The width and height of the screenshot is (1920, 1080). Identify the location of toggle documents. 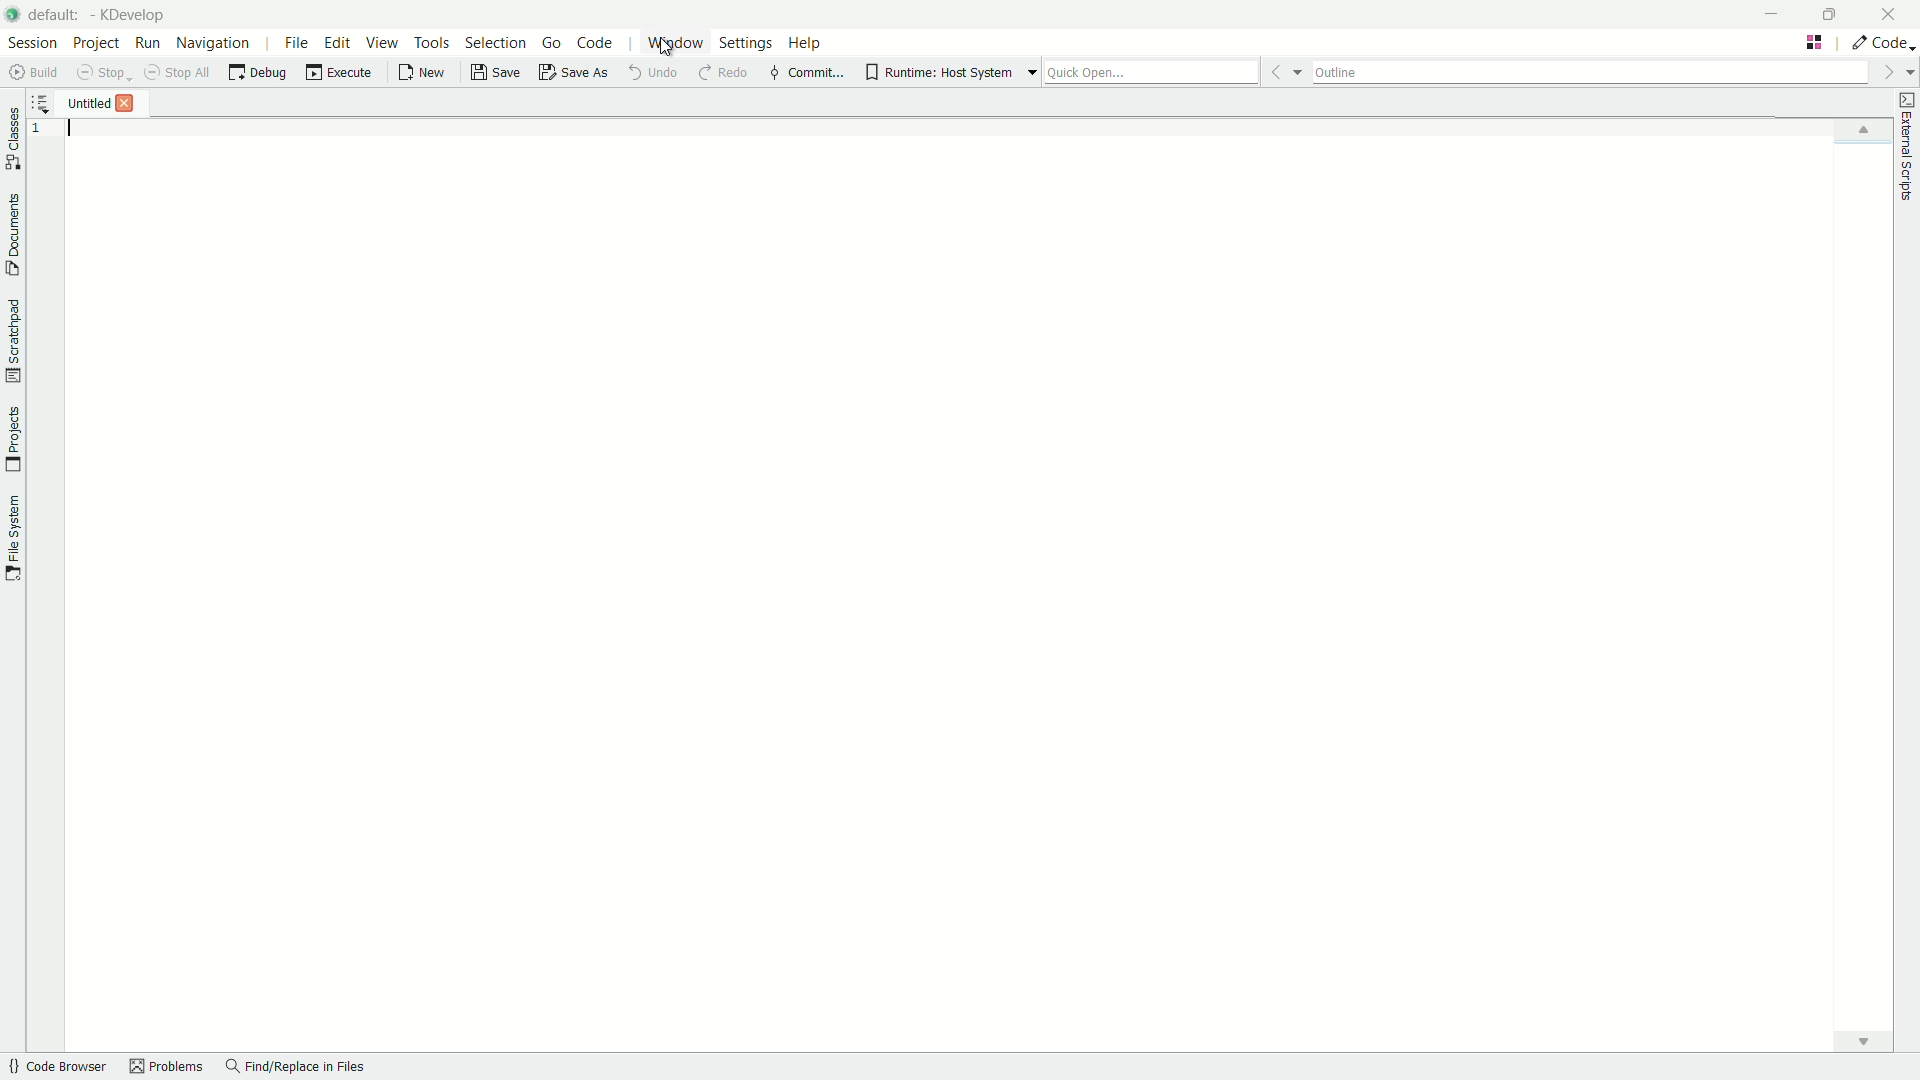
(18, 231).